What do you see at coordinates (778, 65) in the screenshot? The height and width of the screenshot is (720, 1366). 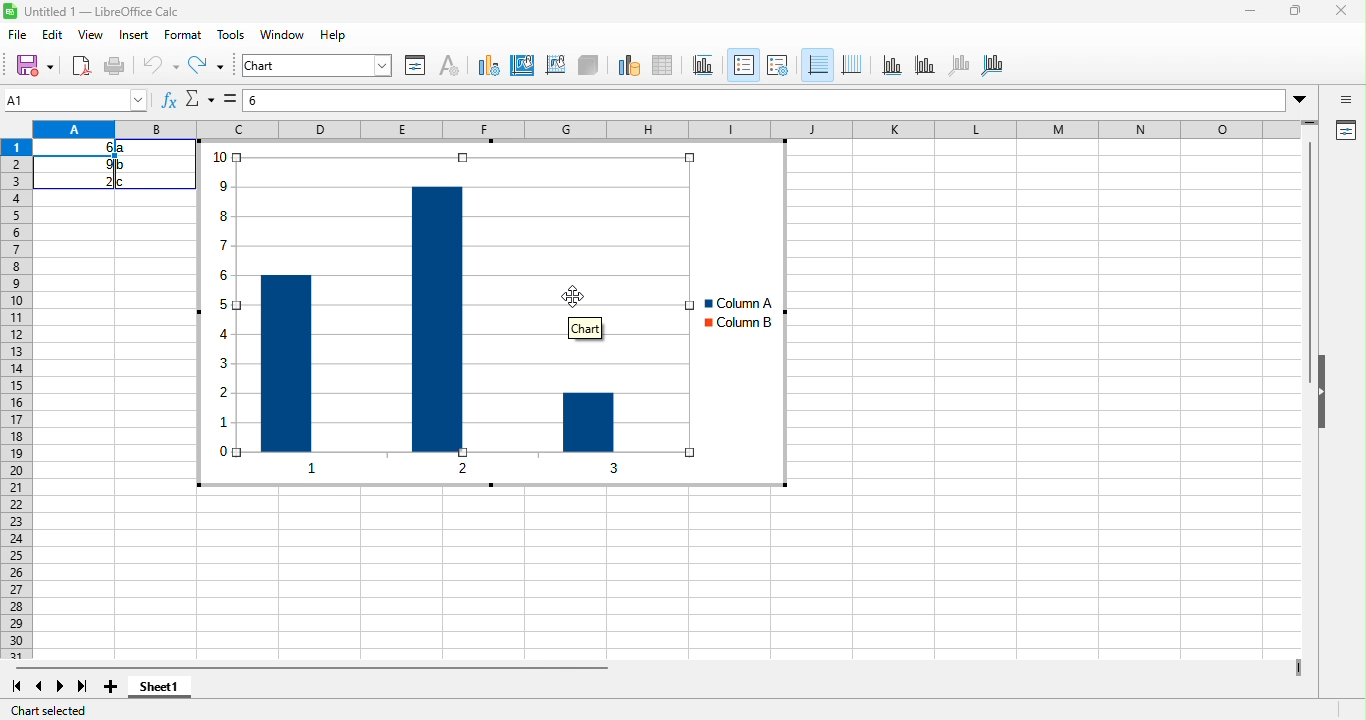 I see `legend on/off` at bounding box center [778, 65].